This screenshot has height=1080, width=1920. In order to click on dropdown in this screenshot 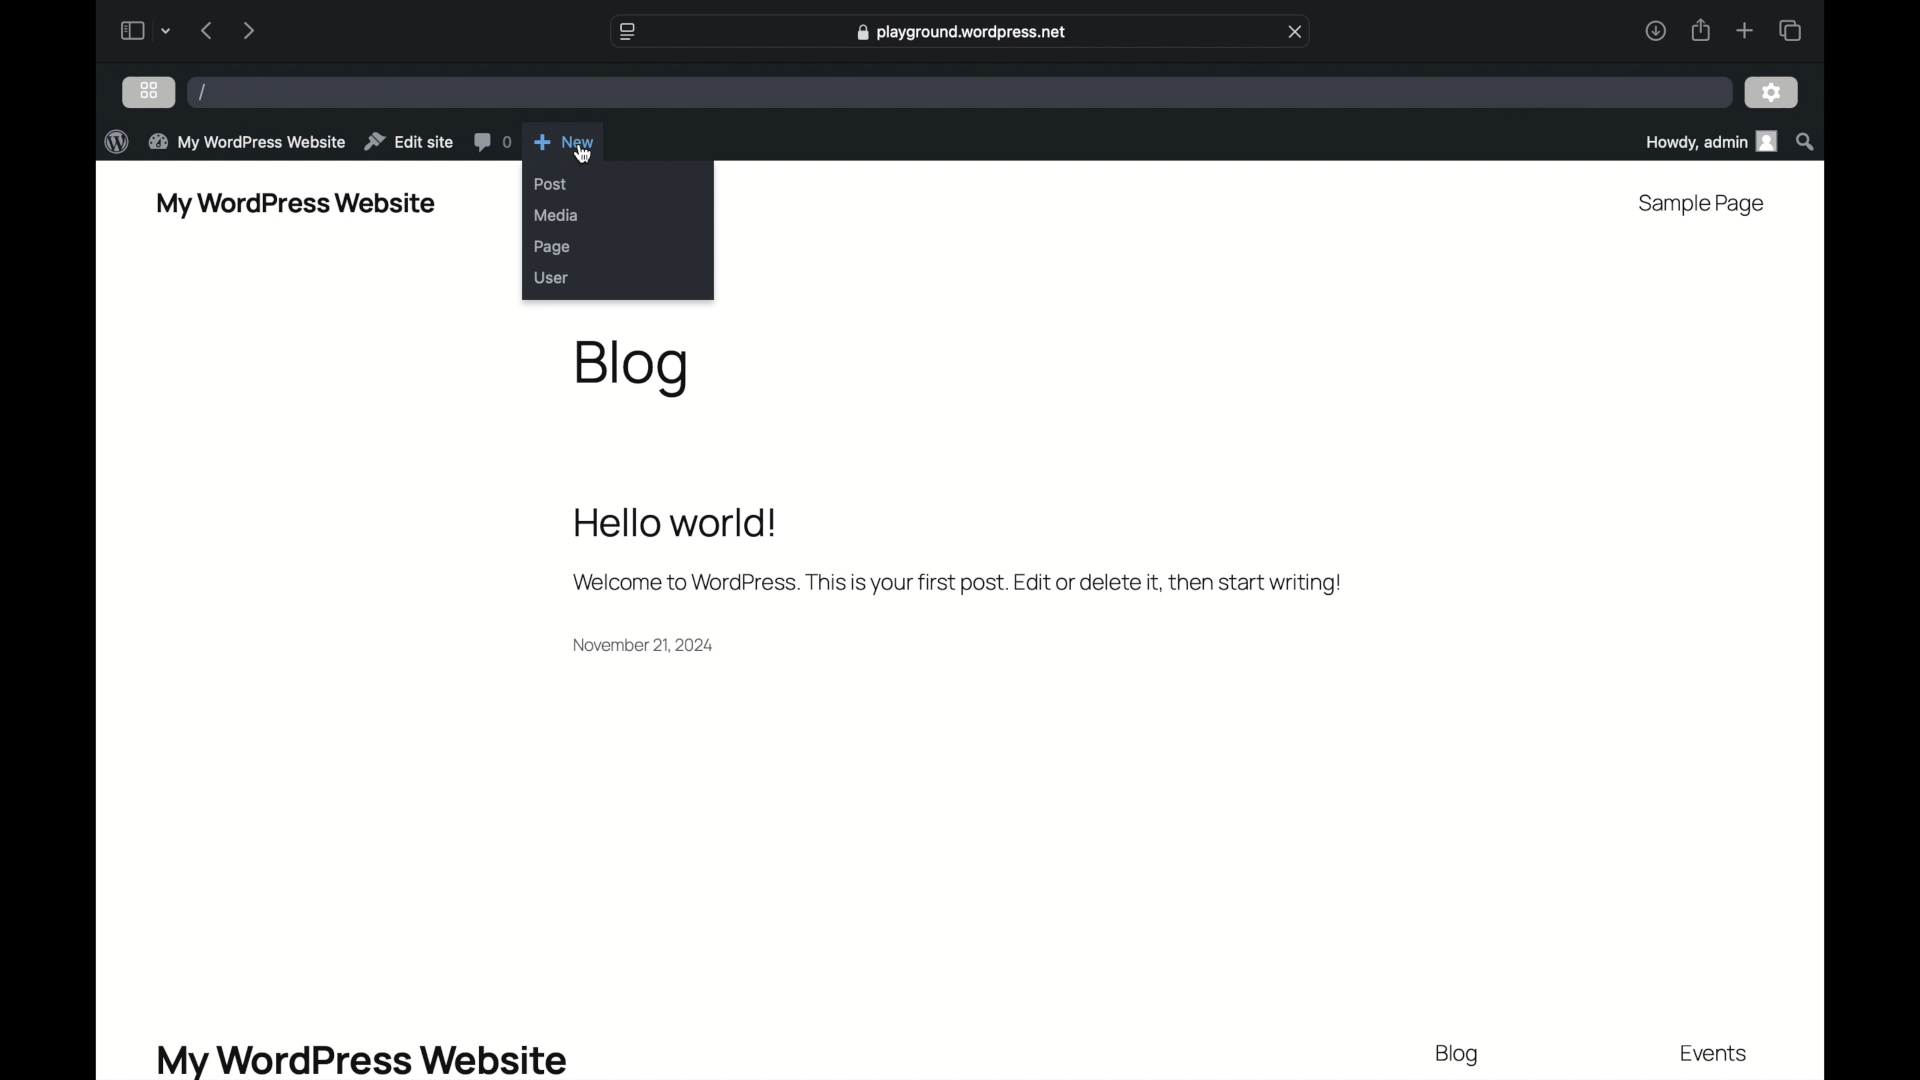, I will do `click(167, 31)`.